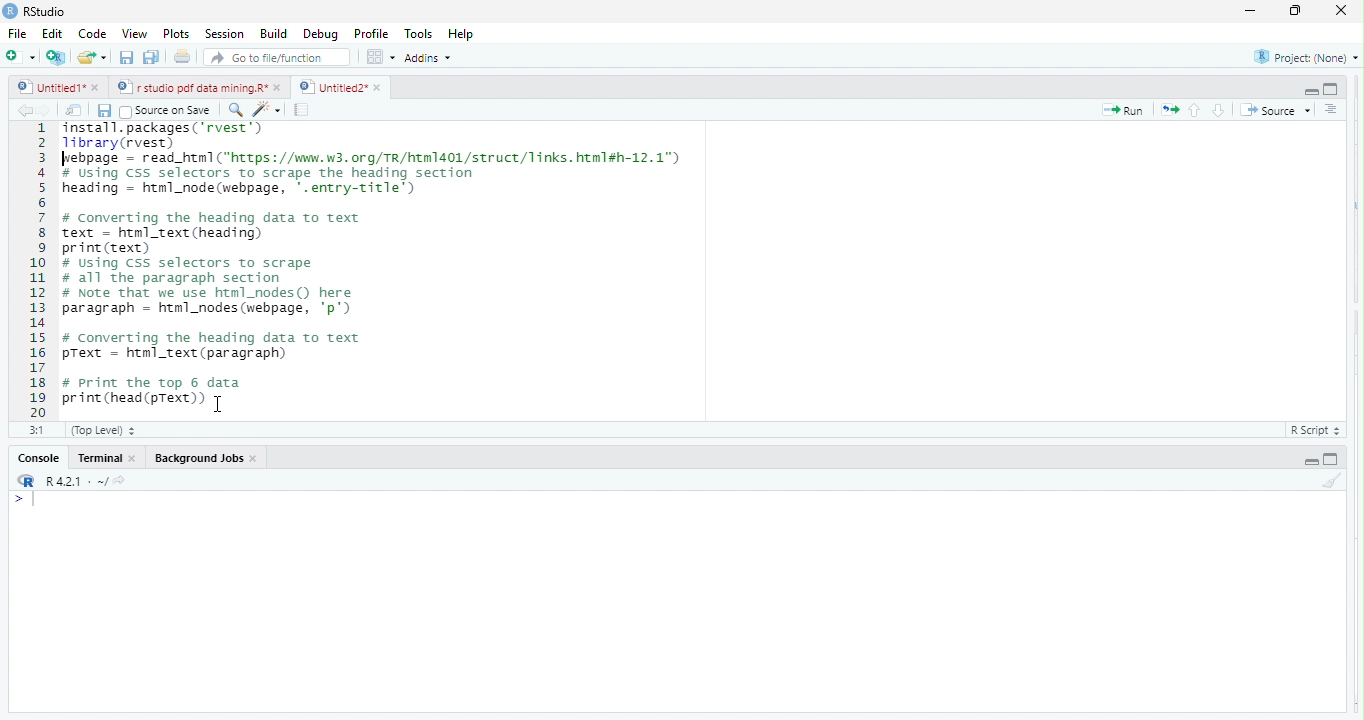 Image resolution: width=1364 pixels, height=720 pixels. Describe the element at coordinates (53, 33) in the screenshot. I see `Edit` at that location.